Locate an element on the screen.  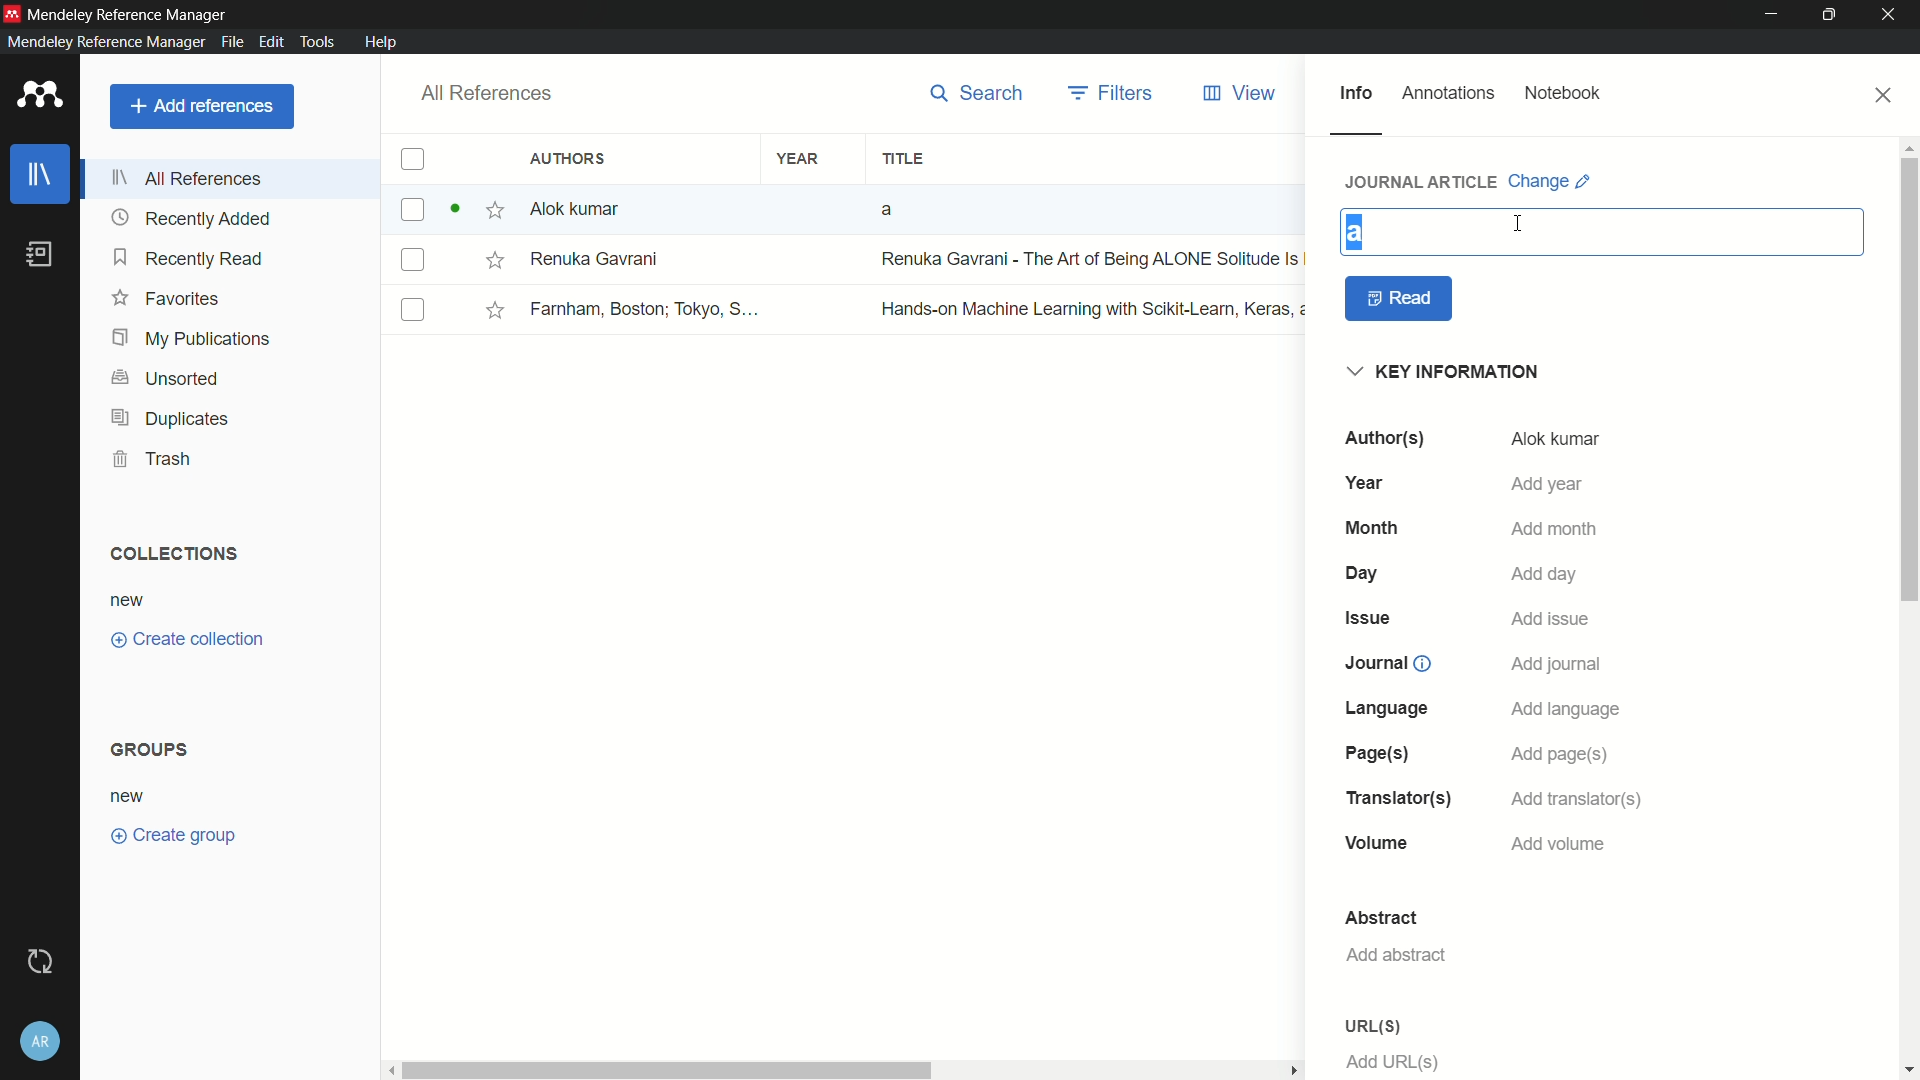
groups is located at coordinates (153, 748).